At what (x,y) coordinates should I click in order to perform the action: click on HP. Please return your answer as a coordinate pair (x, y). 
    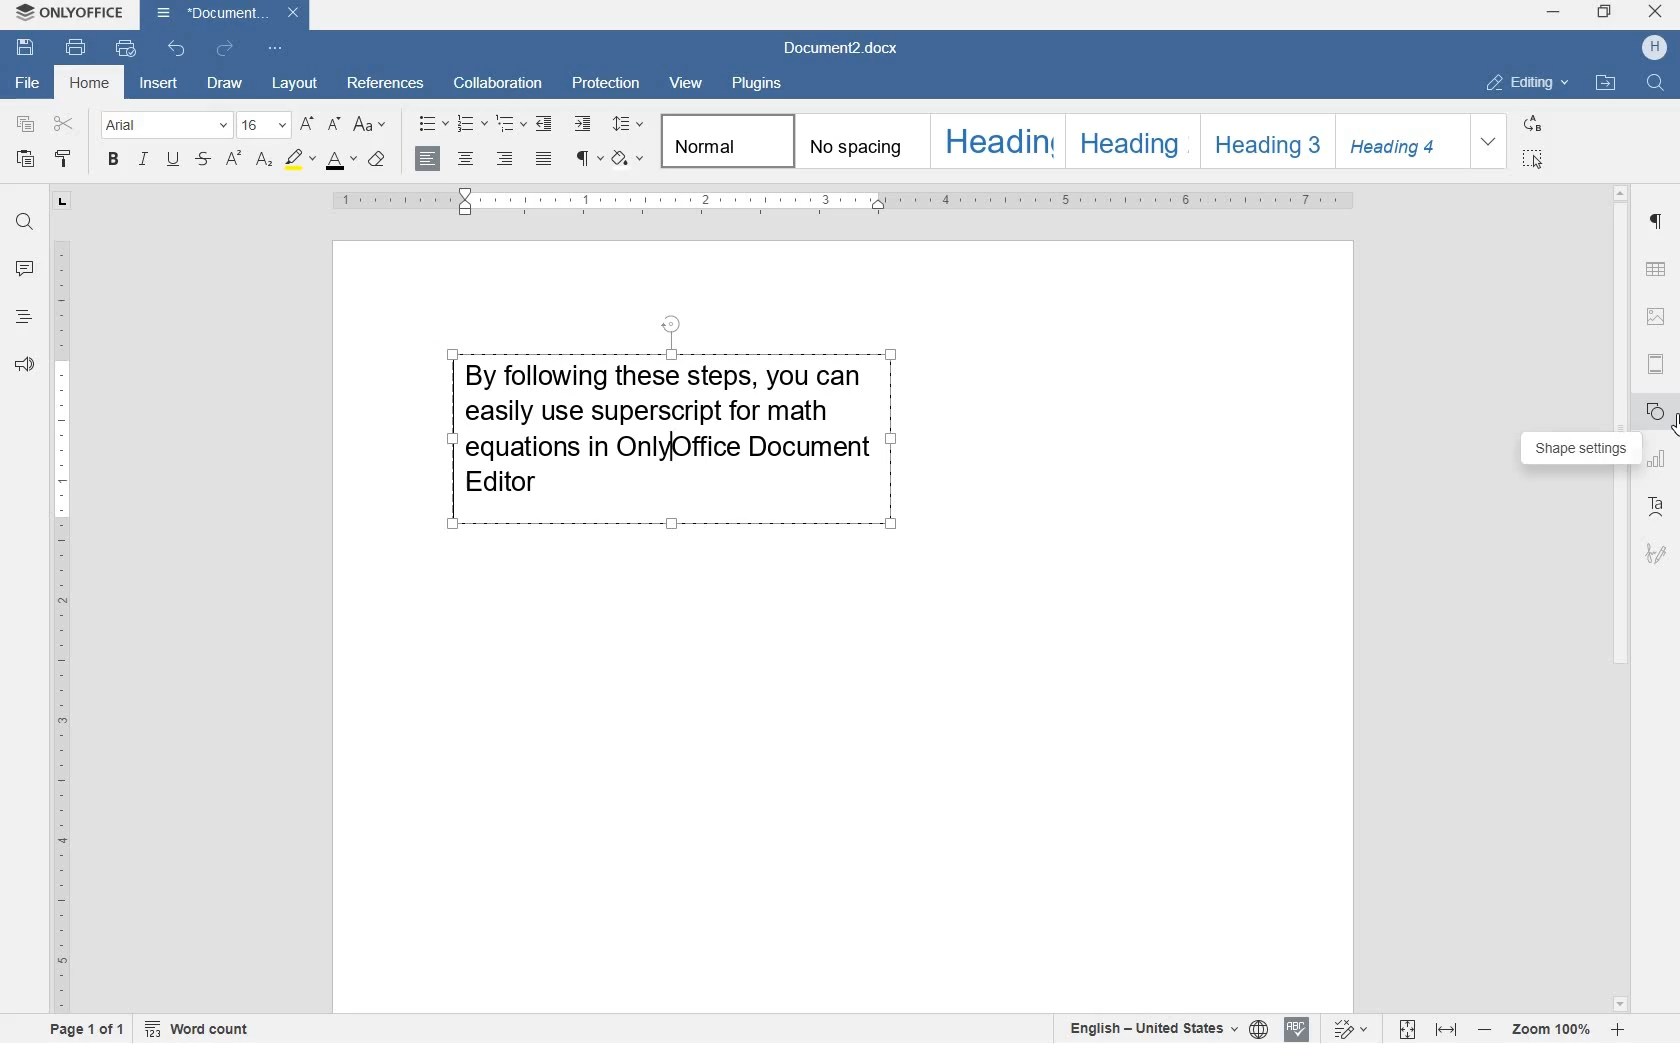
    Looking at the image, I should click on (1654, 46).